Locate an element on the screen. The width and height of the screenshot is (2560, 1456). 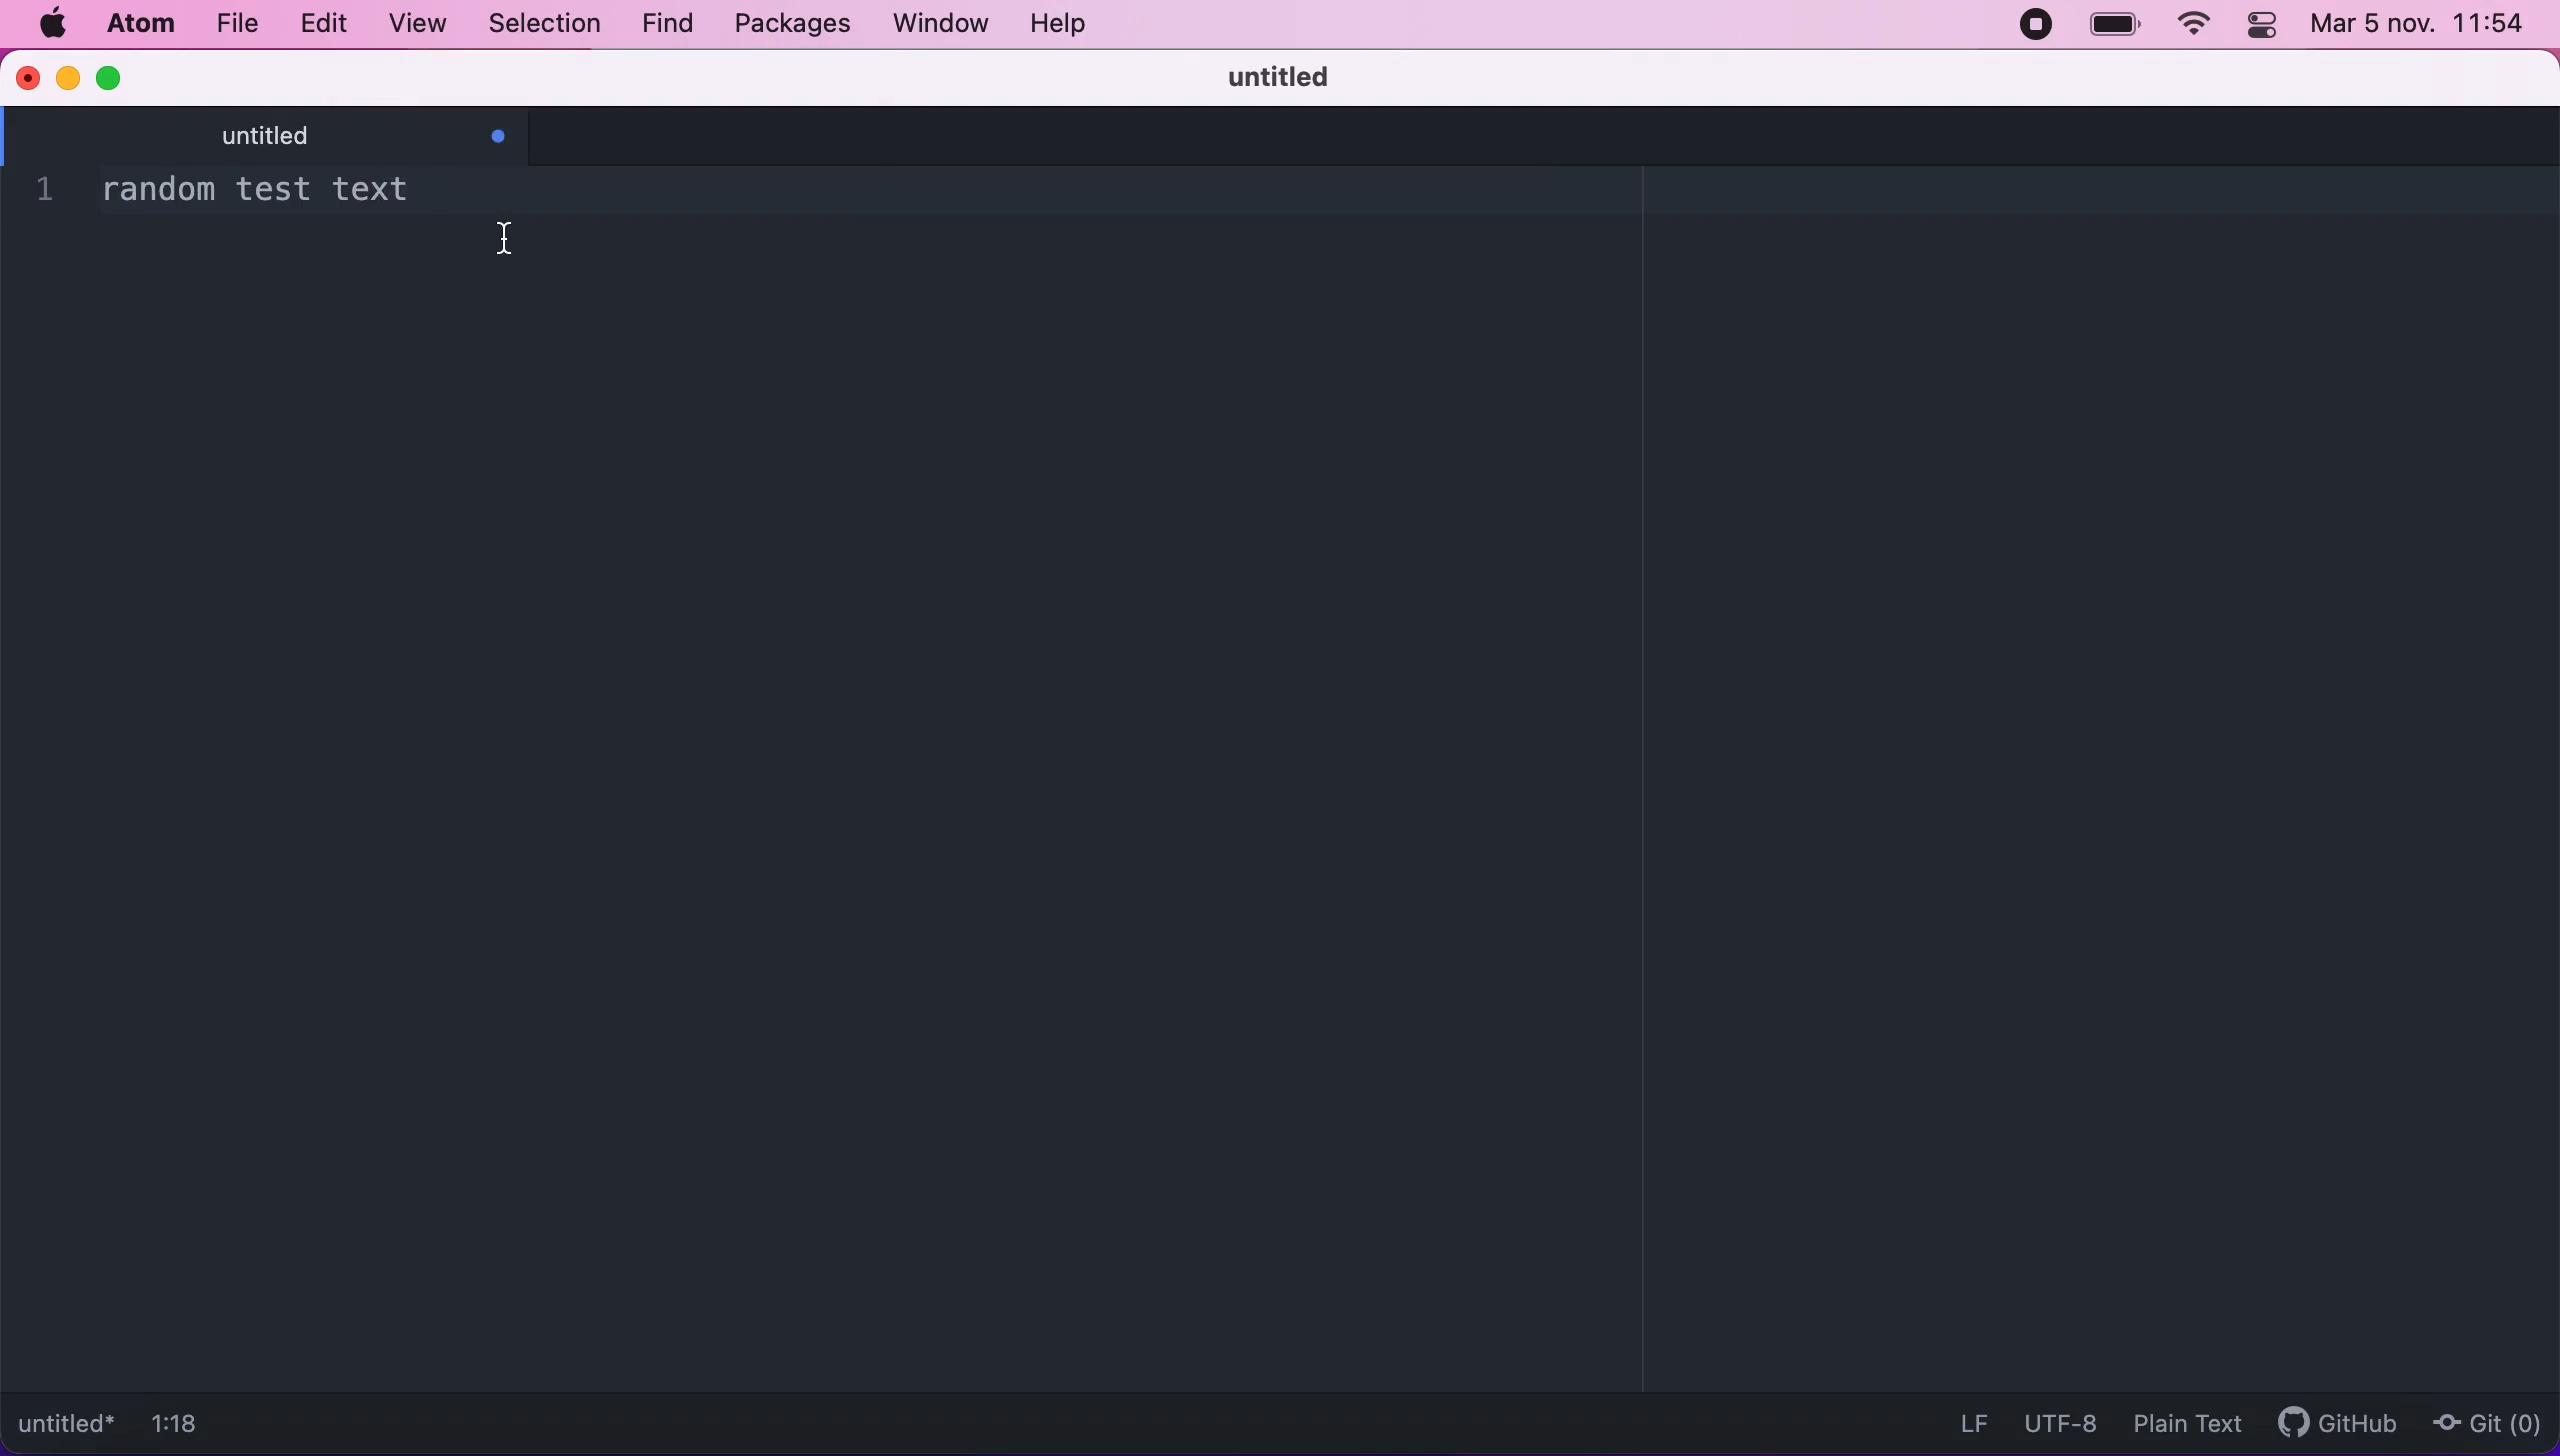
close is located at coordinates (26, 76).